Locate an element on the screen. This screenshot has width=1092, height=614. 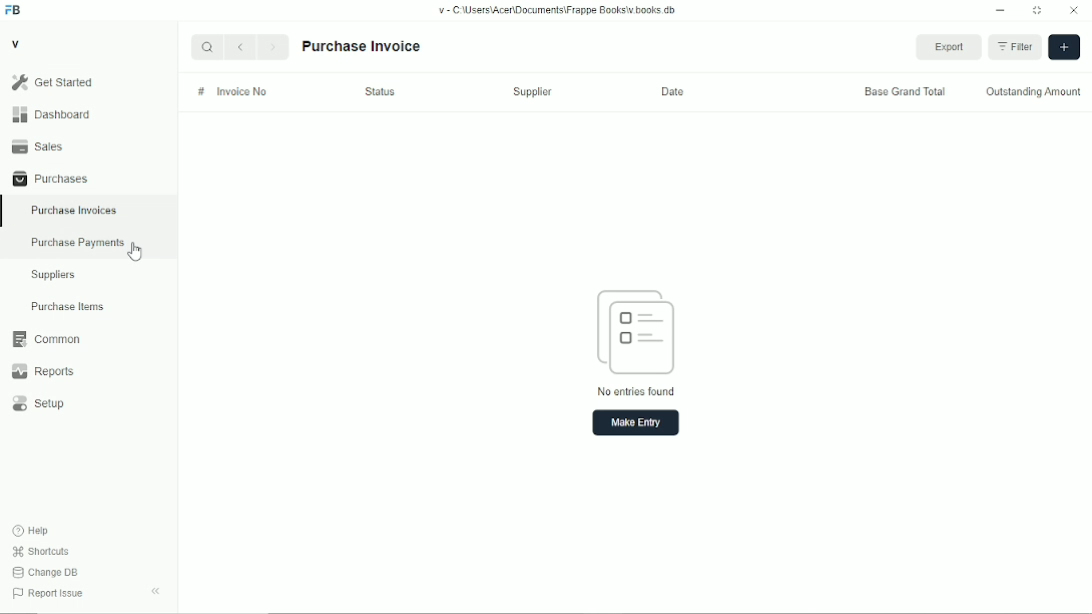
Cursor is located at coordinates (134, 251).